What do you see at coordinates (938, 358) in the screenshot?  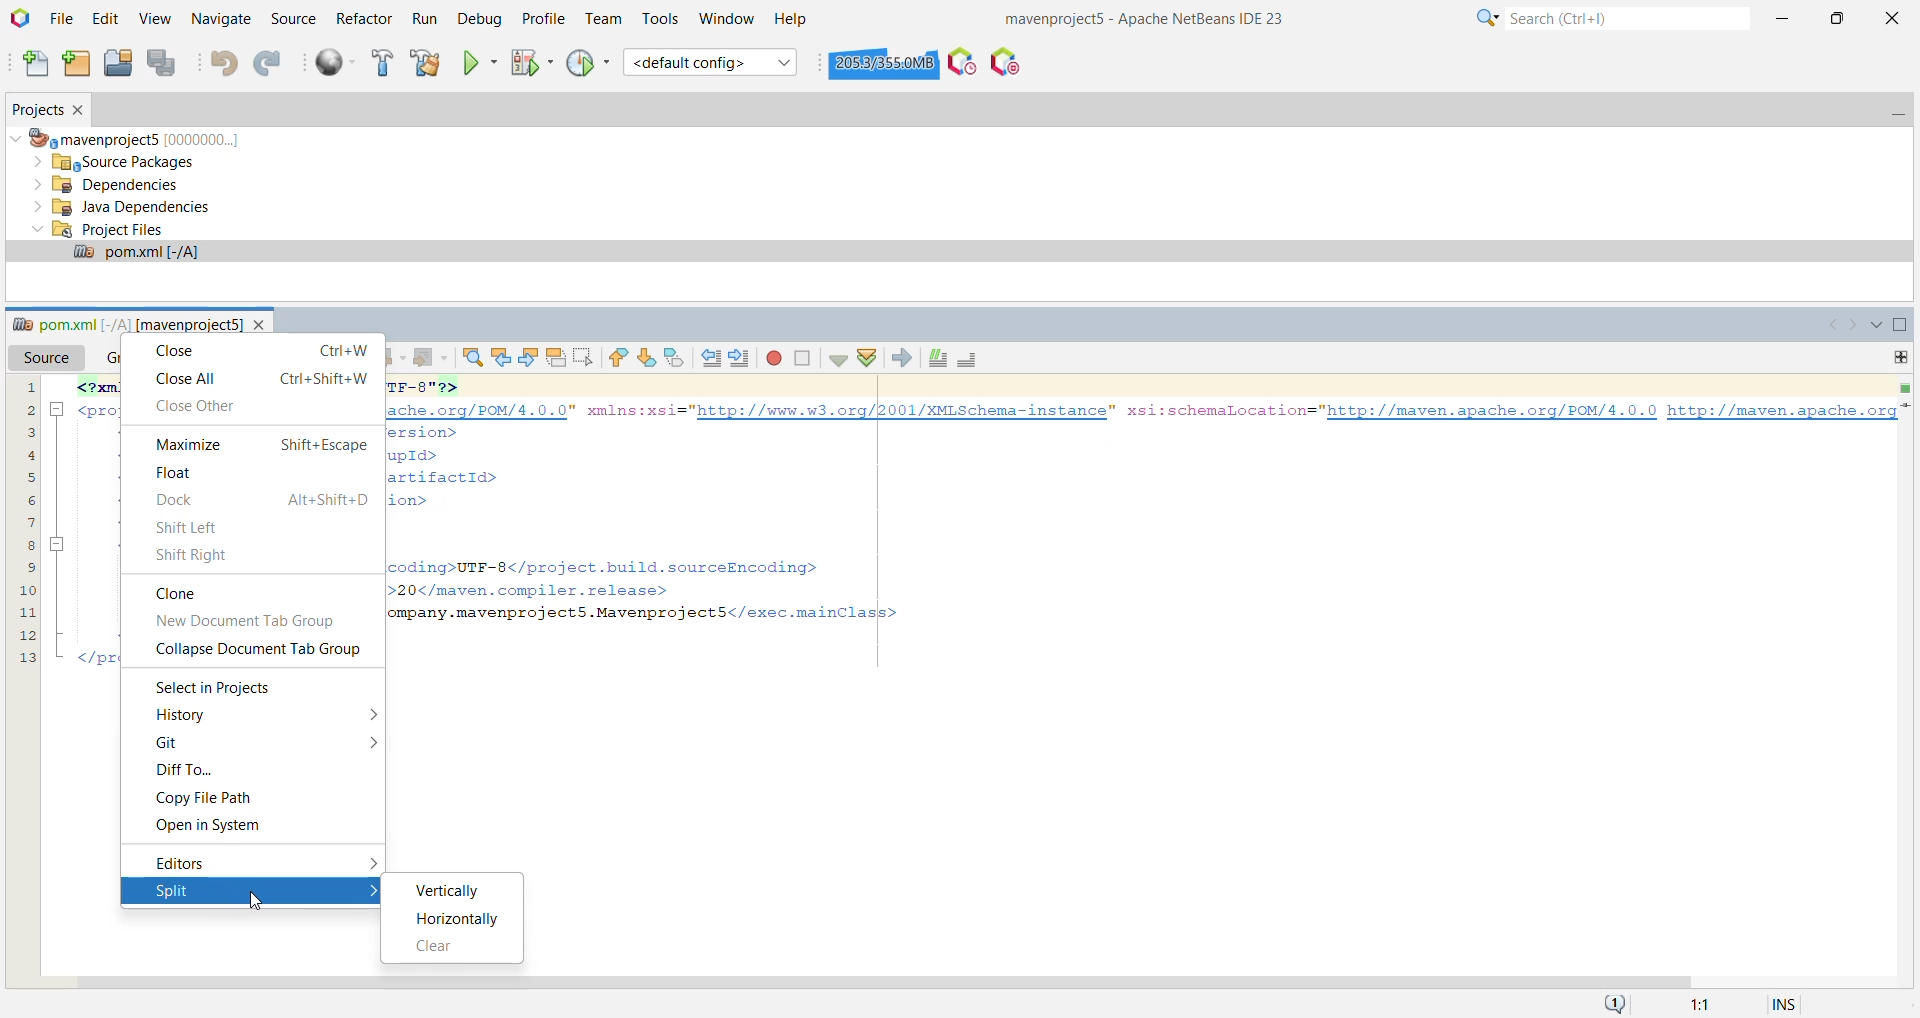 I see `Comment` at bounding box center [938, 358].